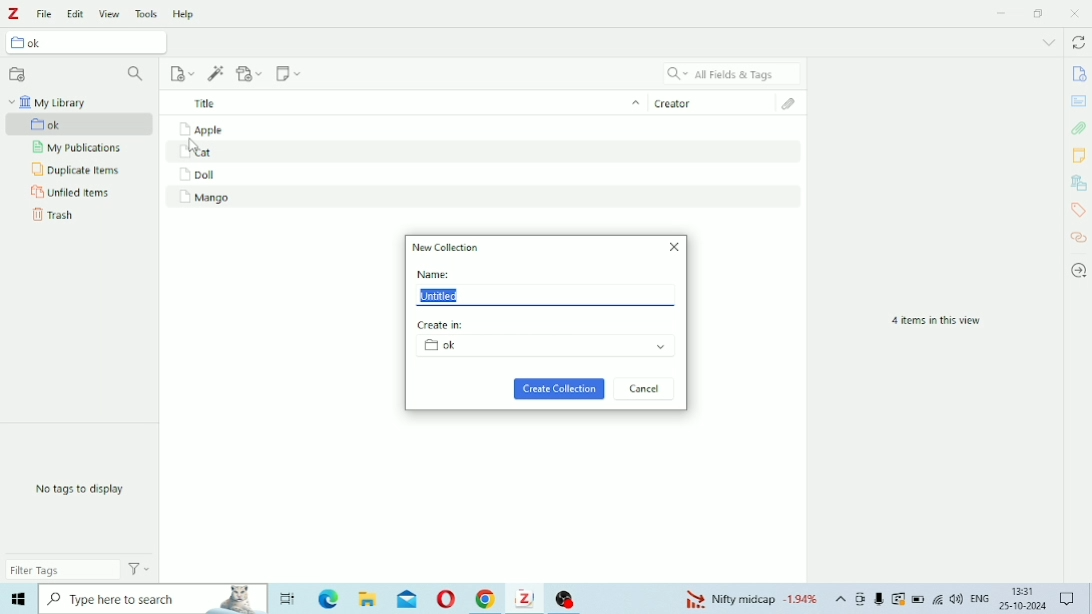 The width and height of the screenshot is (1092, 614). I want to click on Close, so click(1074, 13).